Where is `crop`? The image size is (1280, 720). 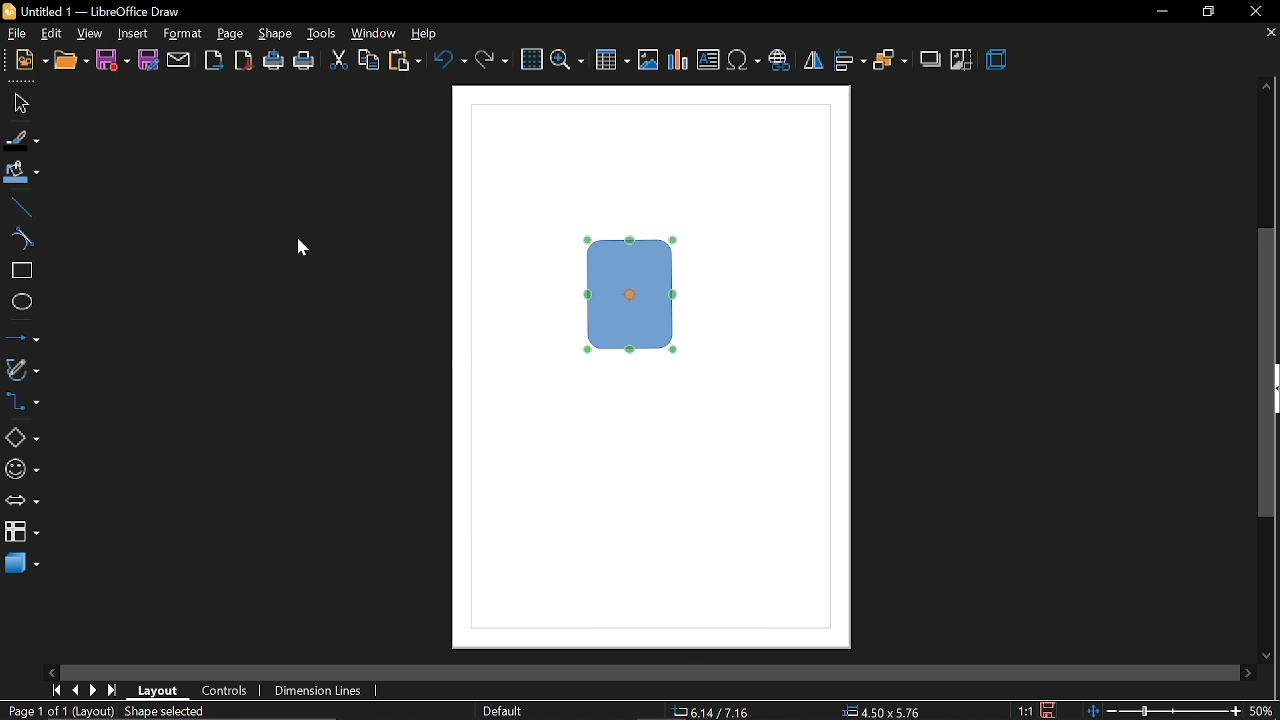 crop is located at coordinates (963, 59).